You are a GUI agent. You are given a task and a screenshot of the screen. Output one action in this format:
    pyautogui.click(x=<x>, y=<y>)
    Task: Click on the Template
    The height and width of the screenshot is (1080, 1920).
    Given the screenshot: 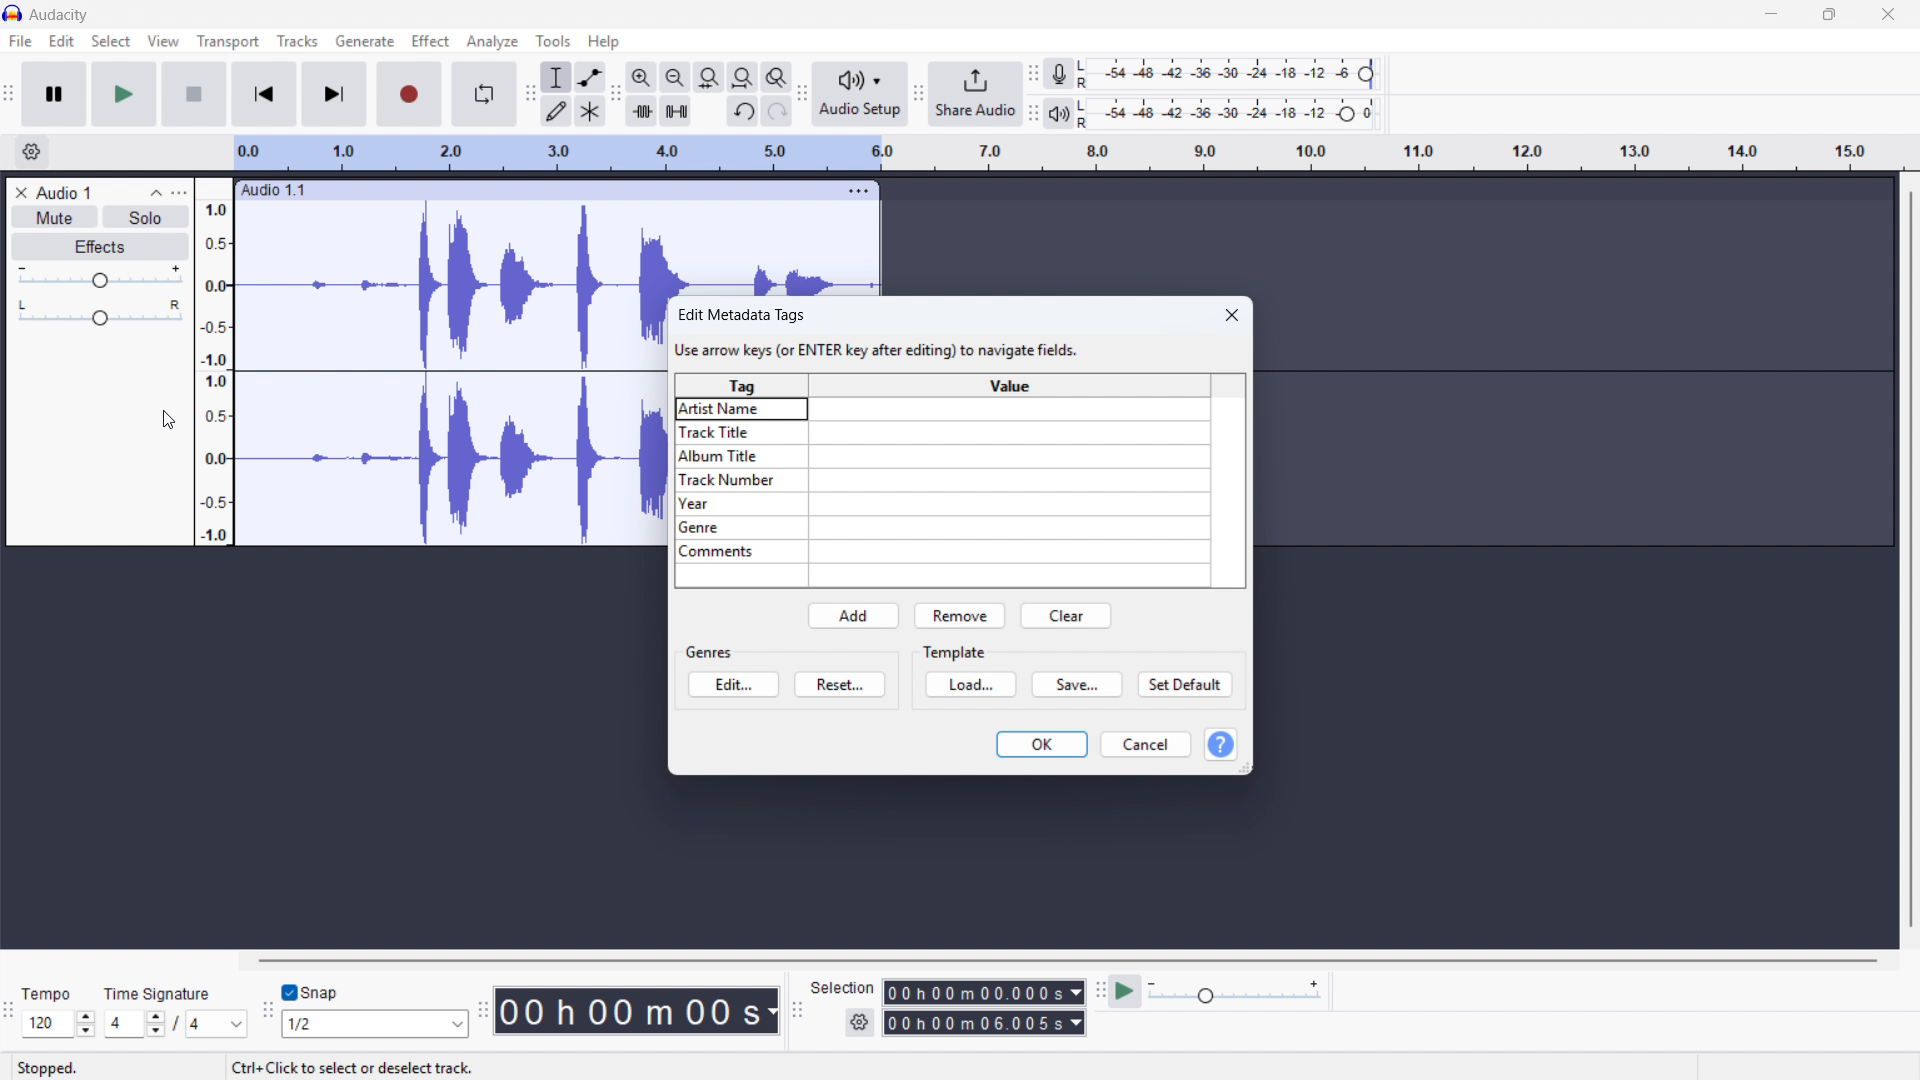 What is the action you would take?
    pyautogui.click(x=956, y=653)
    